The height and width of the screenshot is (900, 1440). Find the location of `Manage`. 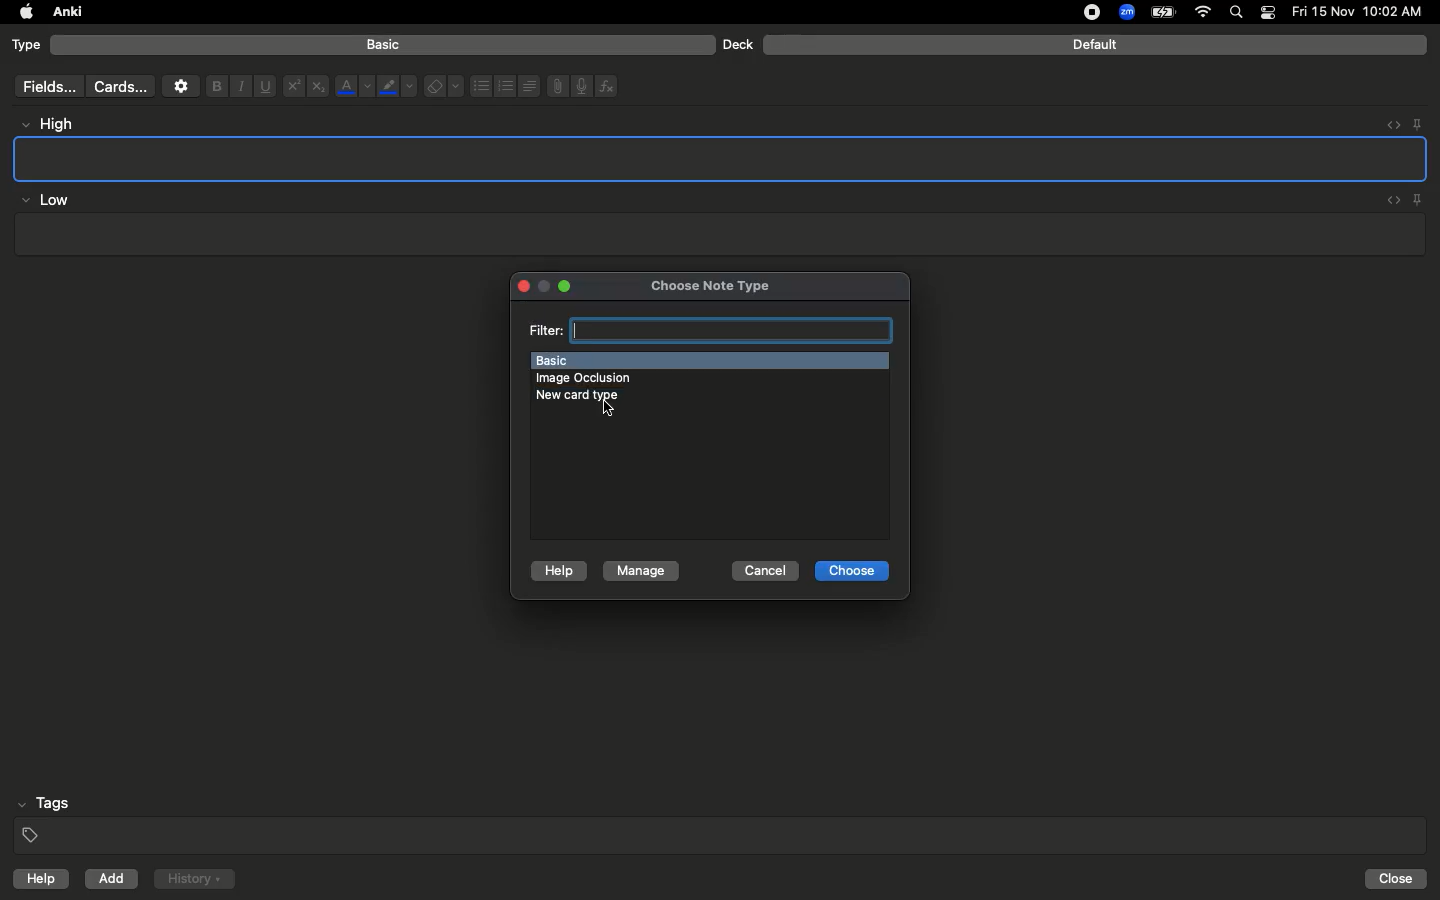

Manage is located at coordinates (641, 572).